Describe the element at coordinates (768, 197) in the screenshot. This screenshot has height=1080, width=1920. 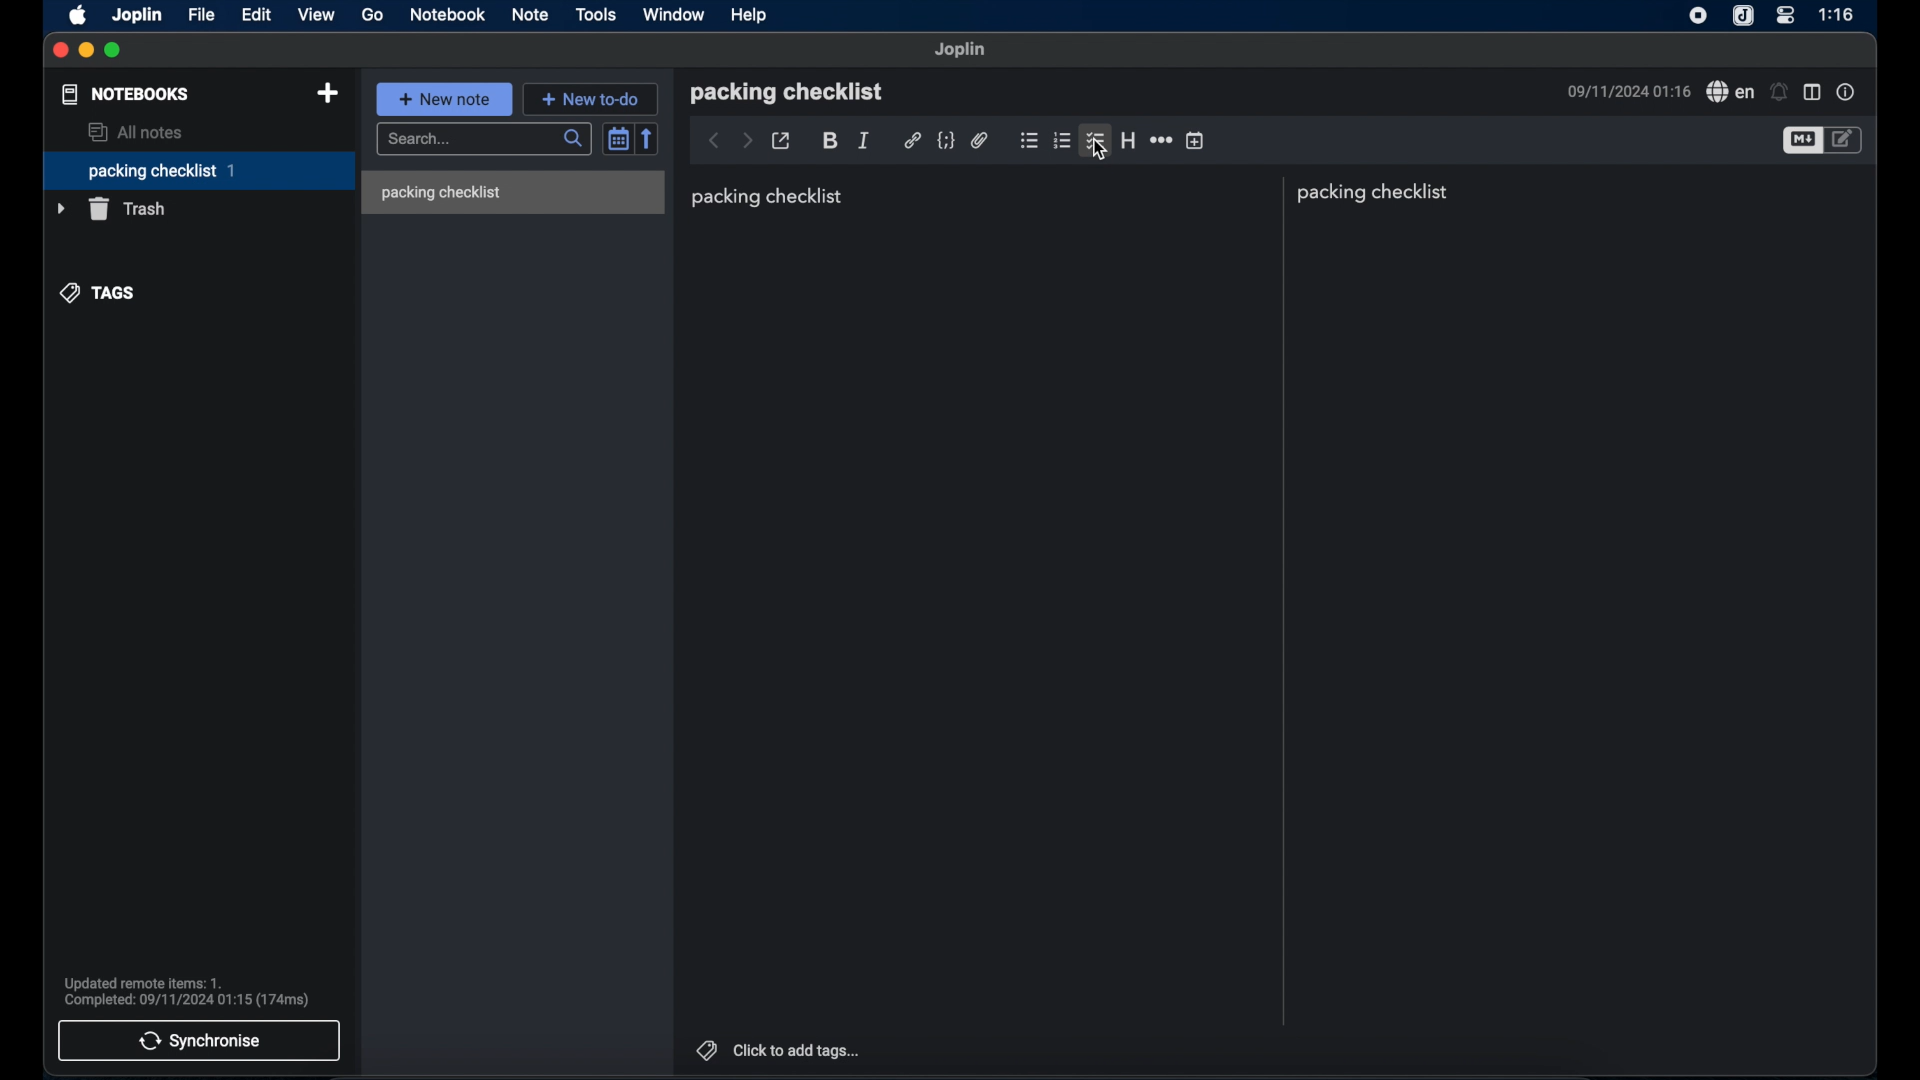
I see `packing checklist` at that location.